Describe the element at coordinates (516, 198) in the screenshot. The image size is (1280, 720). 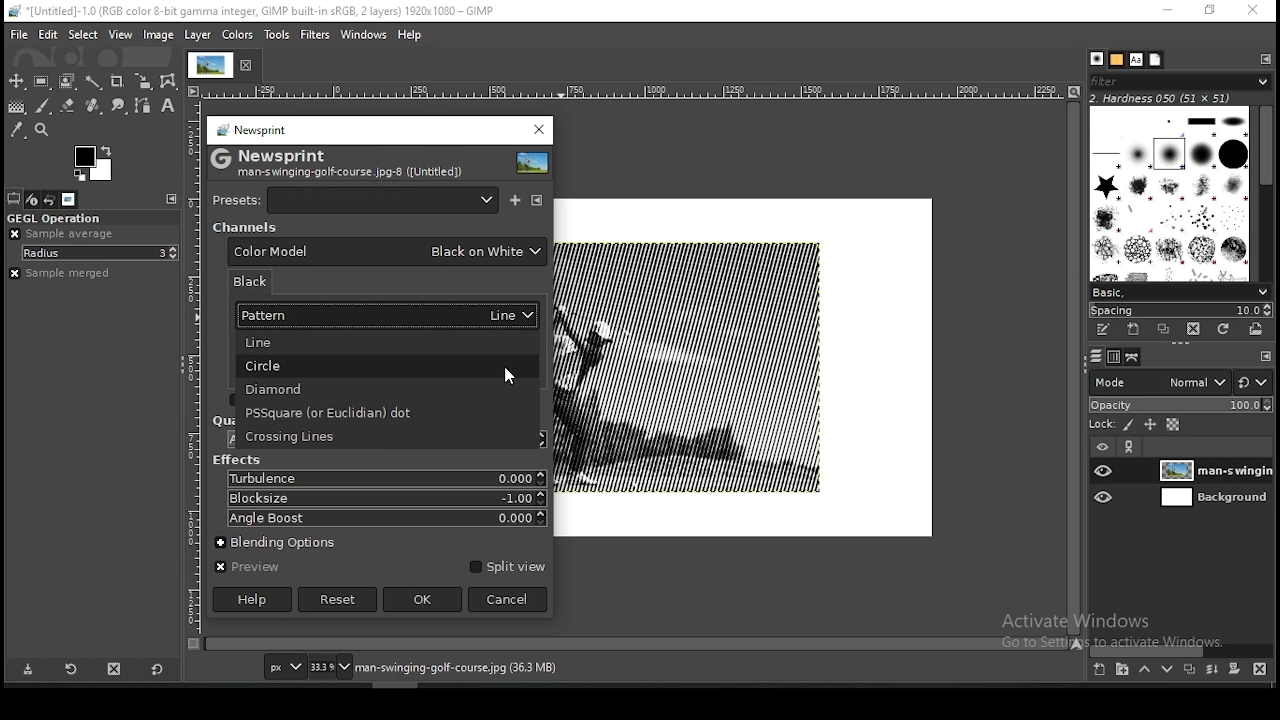
I see `save current as named preset` at that location.